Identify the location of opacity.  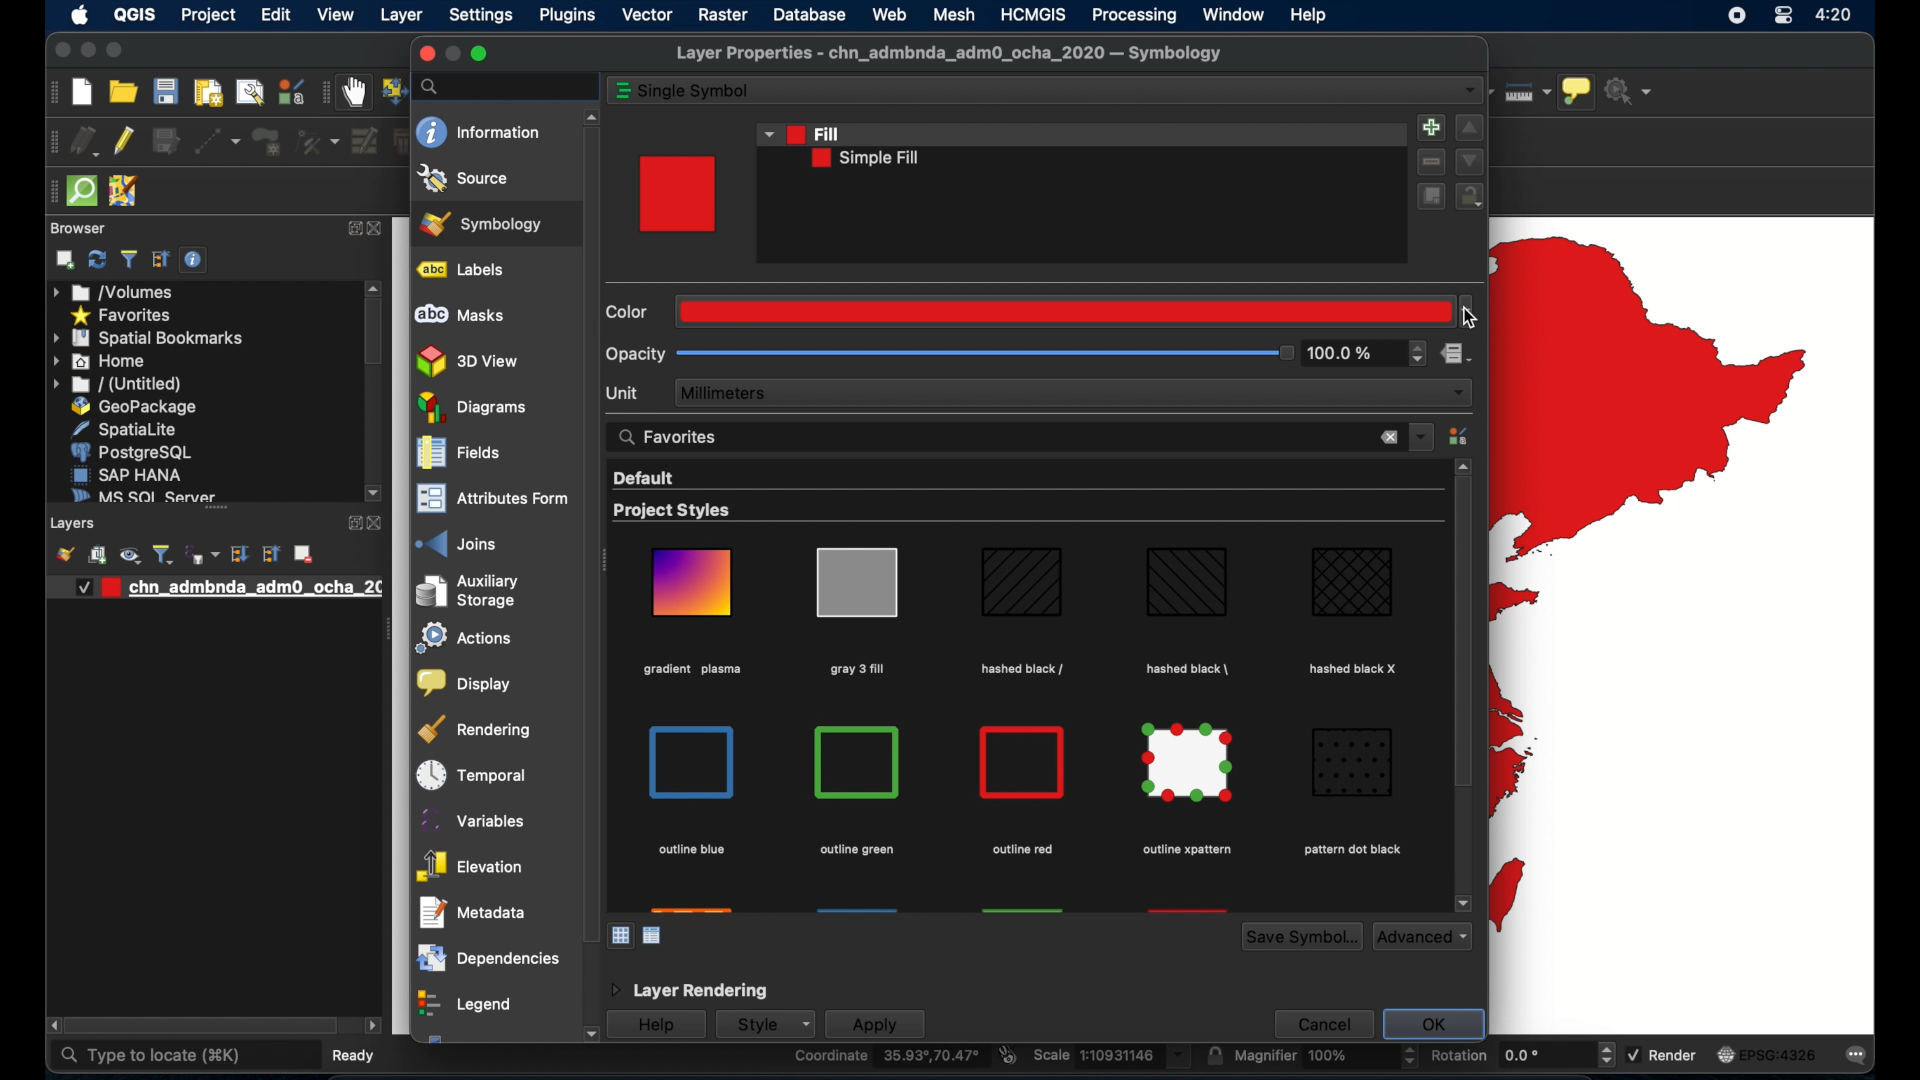
(636, 354).